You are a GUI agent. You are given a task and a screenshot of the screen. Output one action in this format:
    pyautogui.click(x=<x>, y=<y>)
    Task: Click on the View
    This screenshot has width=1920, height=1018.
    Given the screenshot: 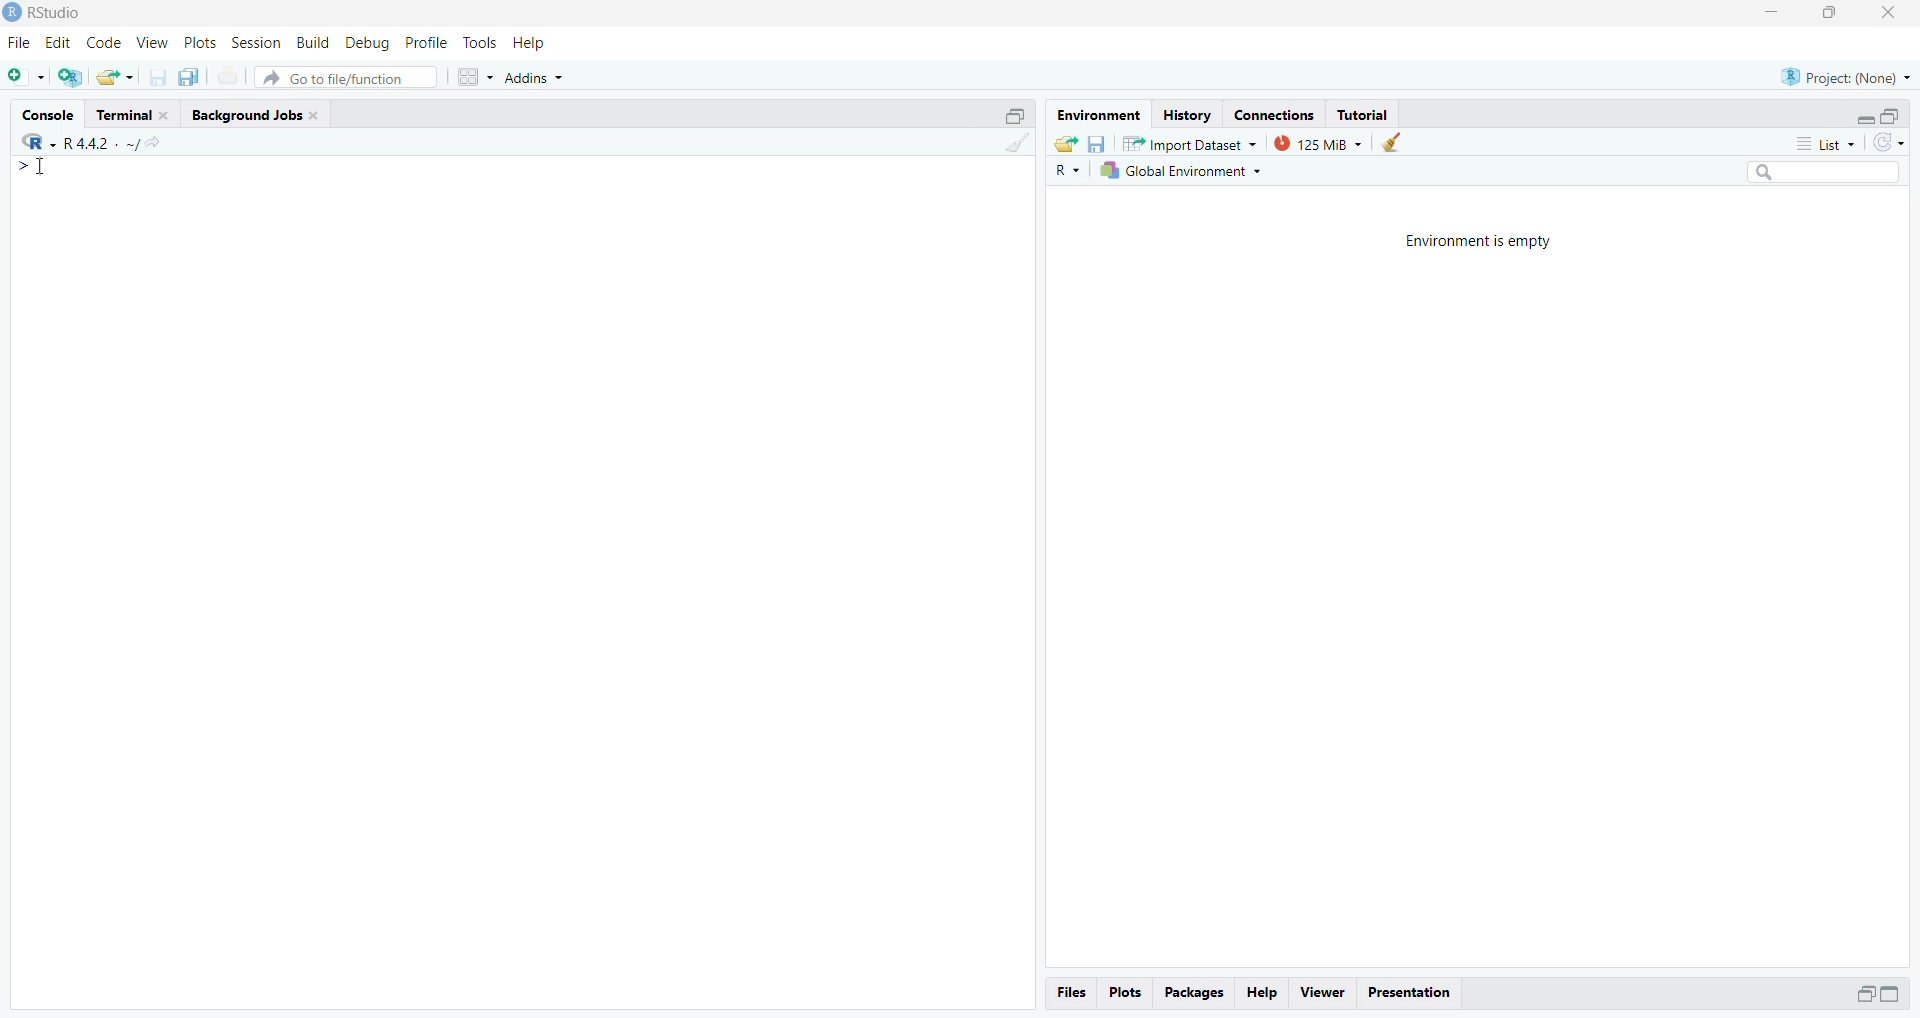 What is the action you would take?
    pyautogui.click(x=153, y=42)
    